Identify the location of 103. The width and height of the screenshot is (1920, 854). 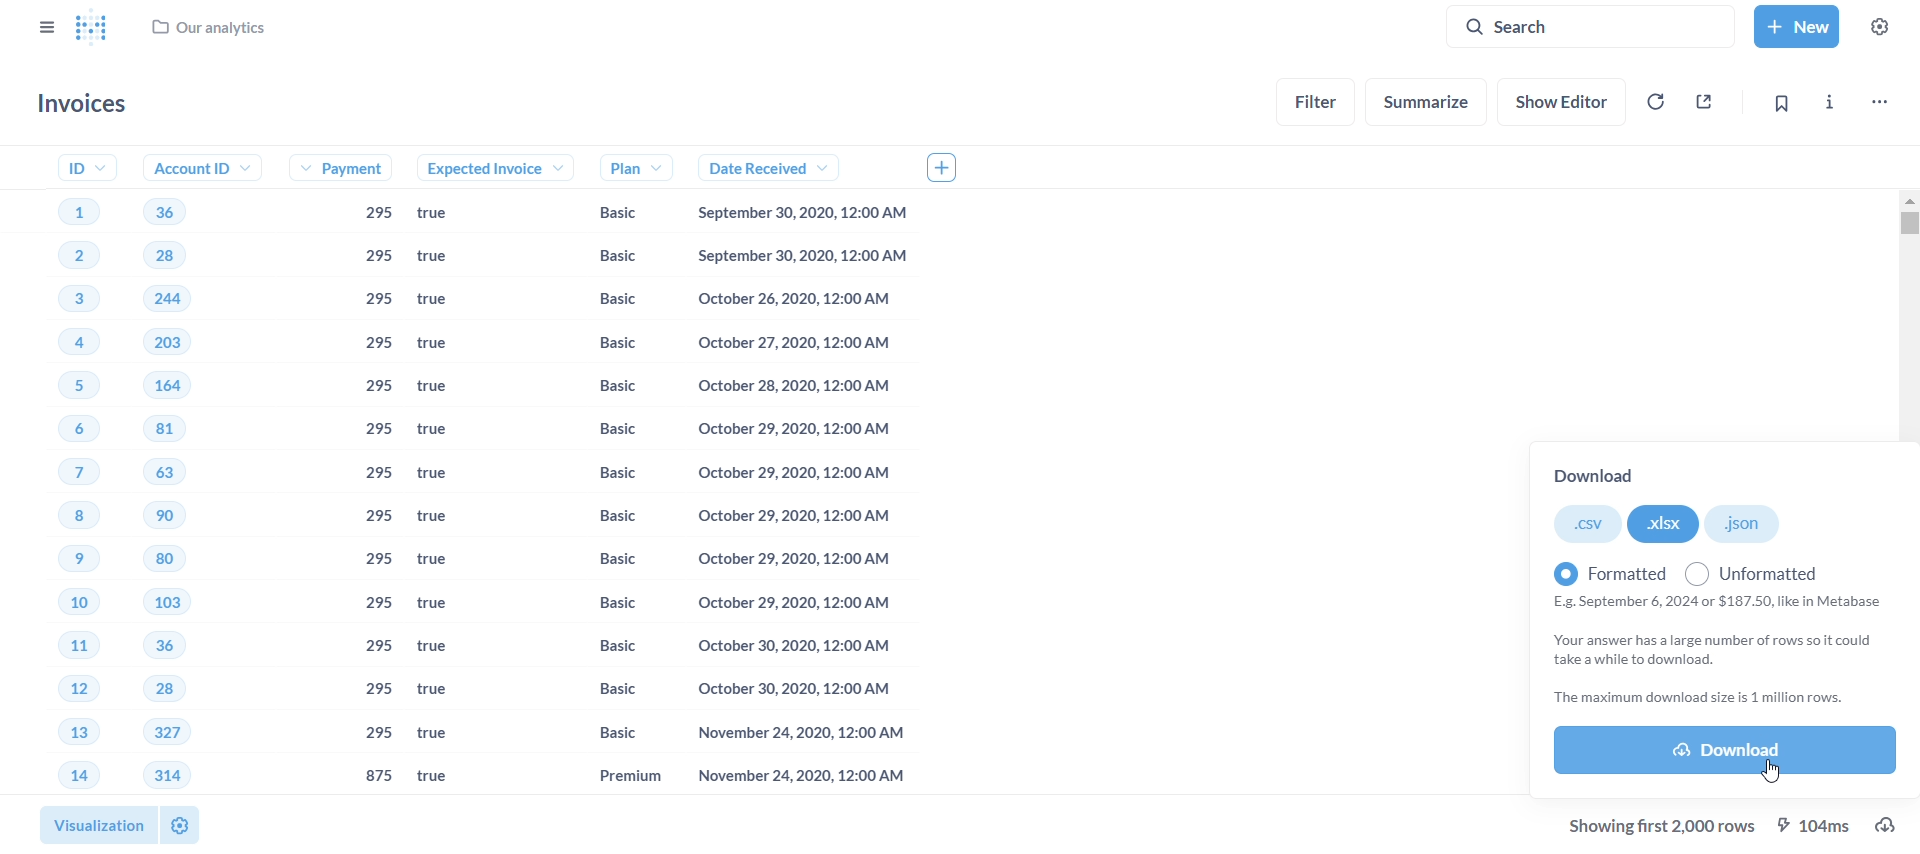
(171, 603).